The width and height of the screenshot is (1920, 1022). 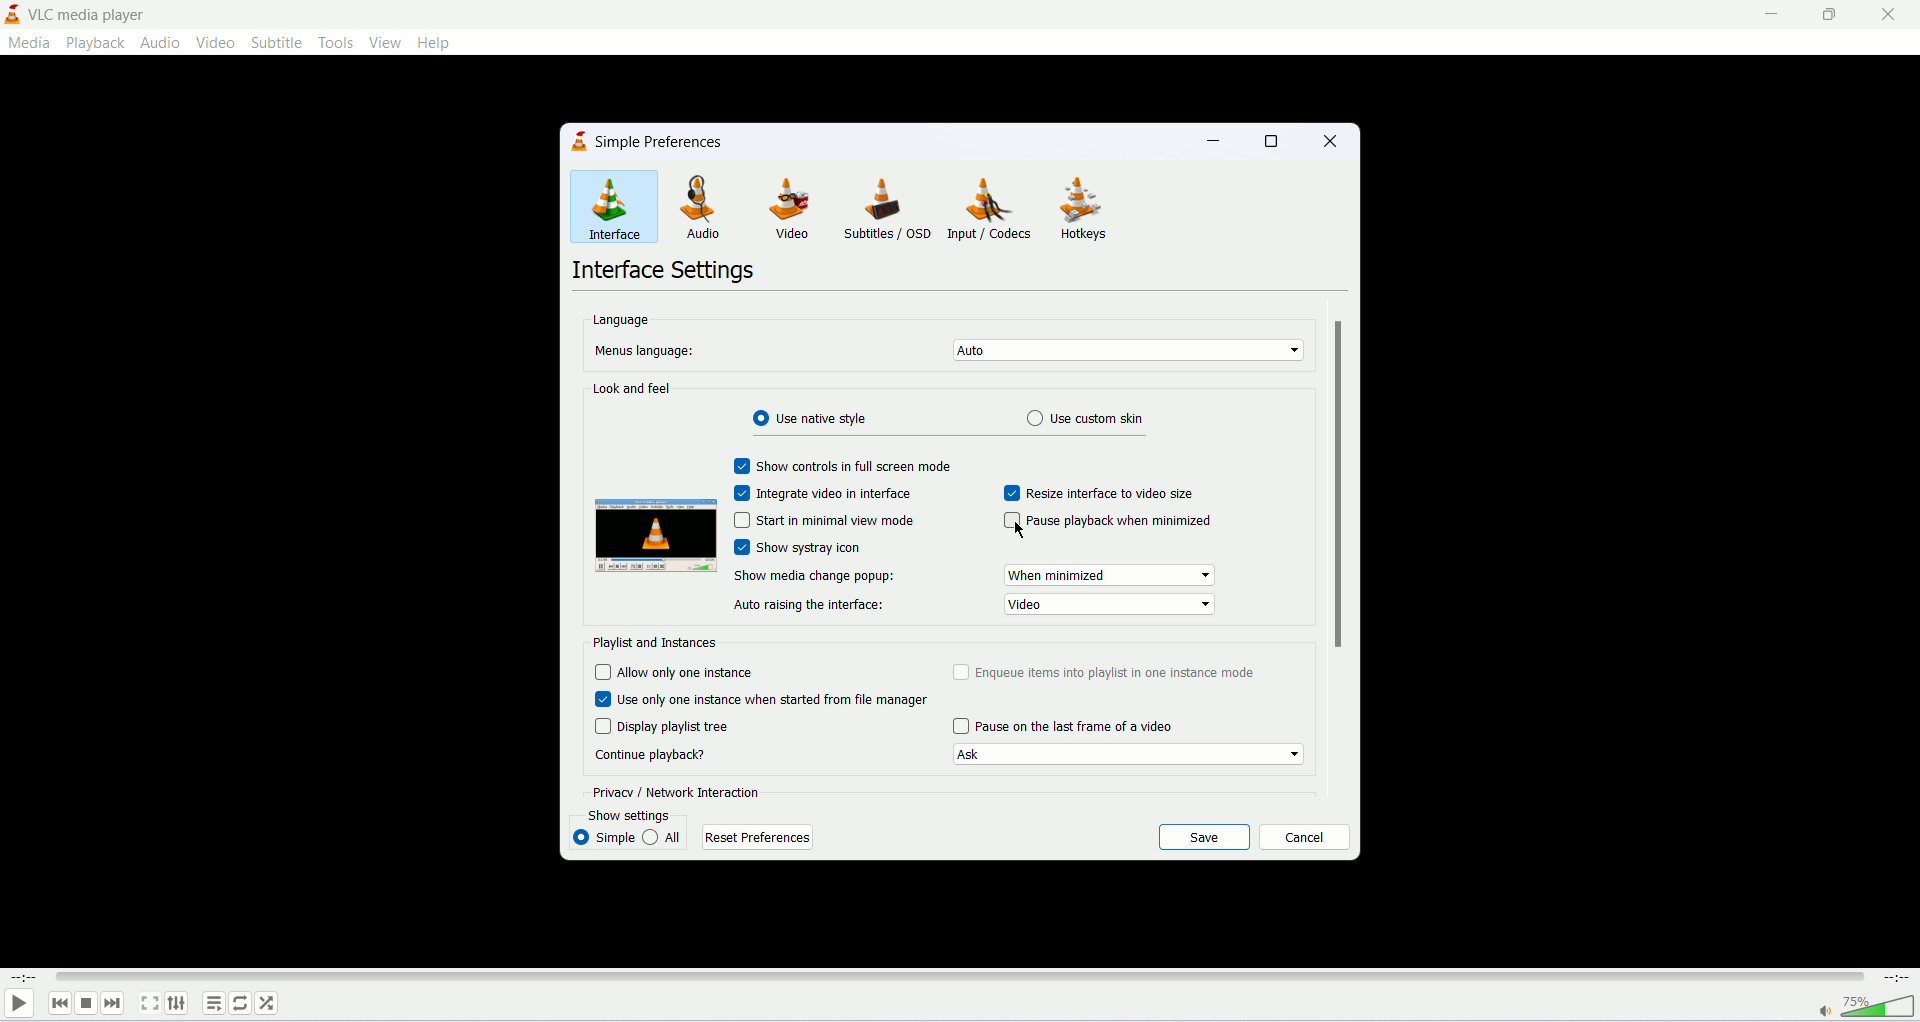 What do you see at coordinates (99, 43) in the screenshot?
I see `playback` at bounding box center [99, 43].